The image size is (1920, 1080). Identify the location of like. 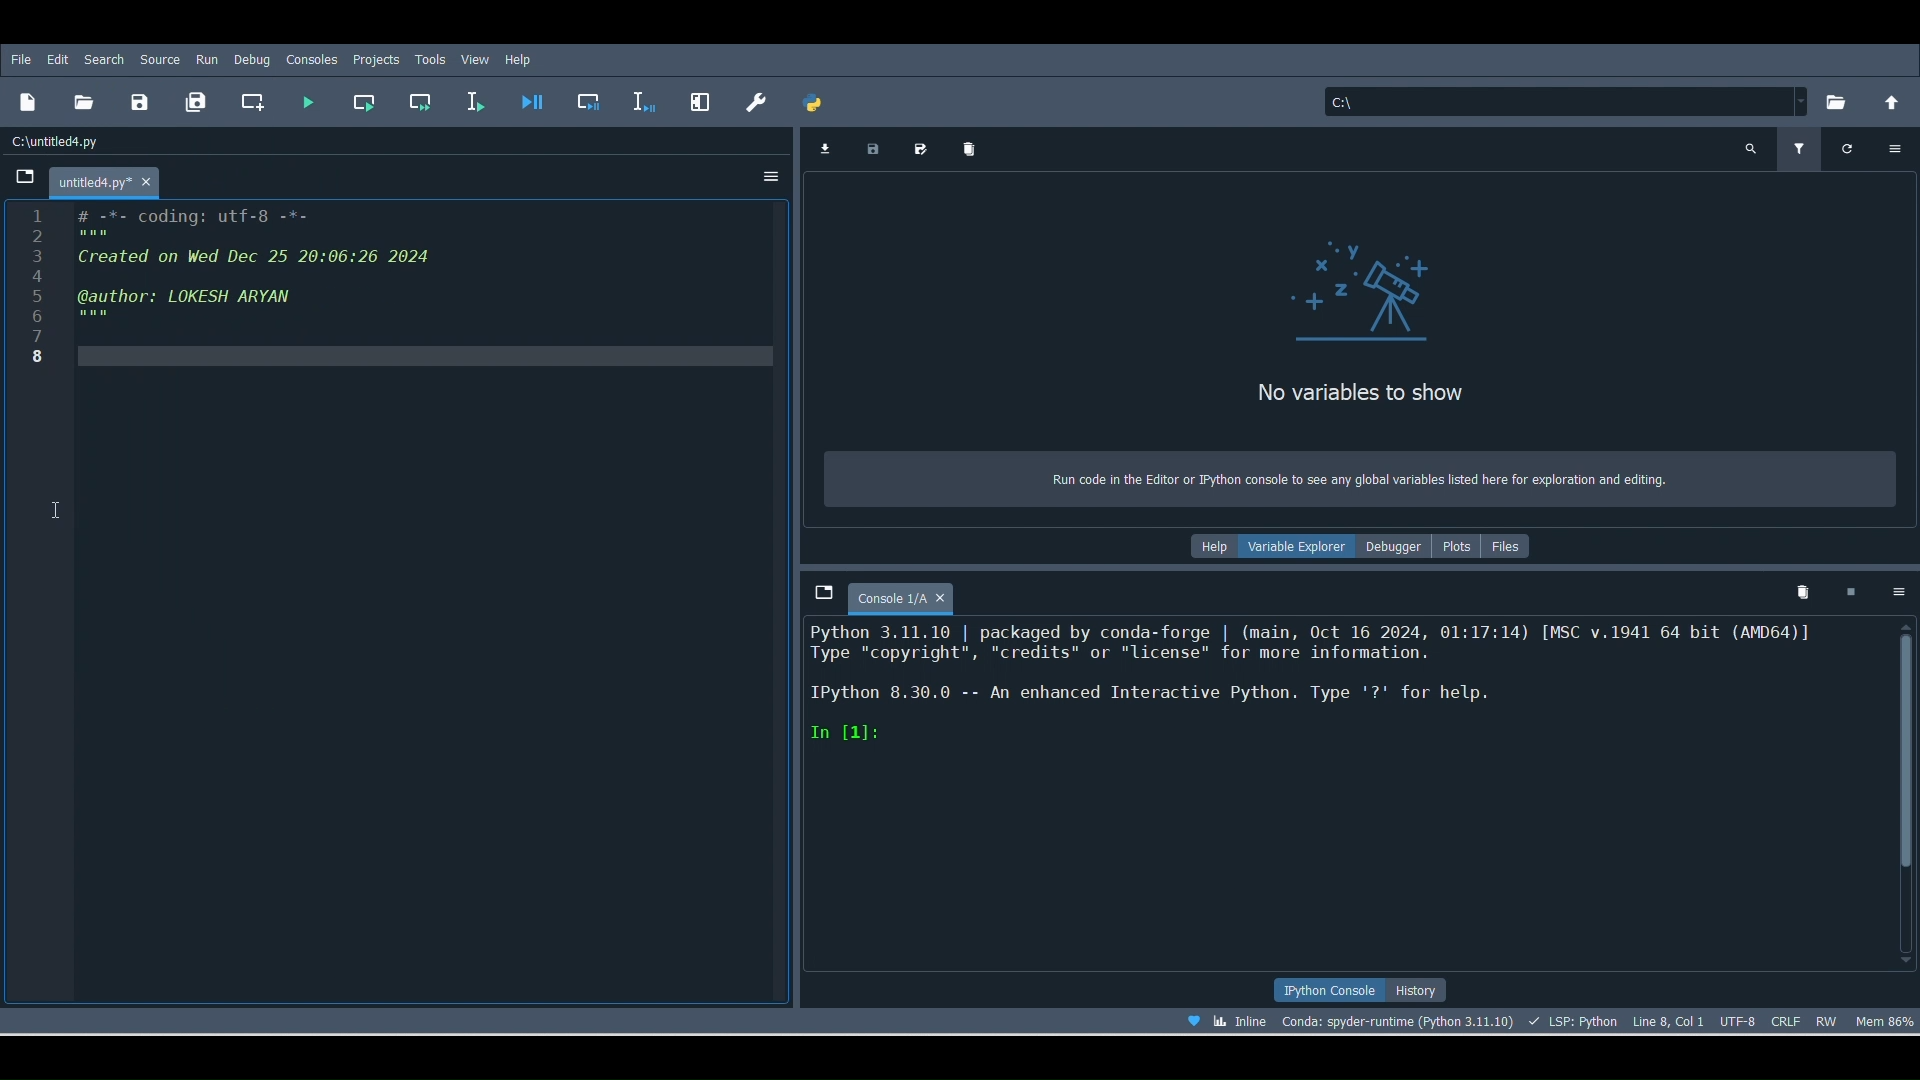
(1187, 1018).